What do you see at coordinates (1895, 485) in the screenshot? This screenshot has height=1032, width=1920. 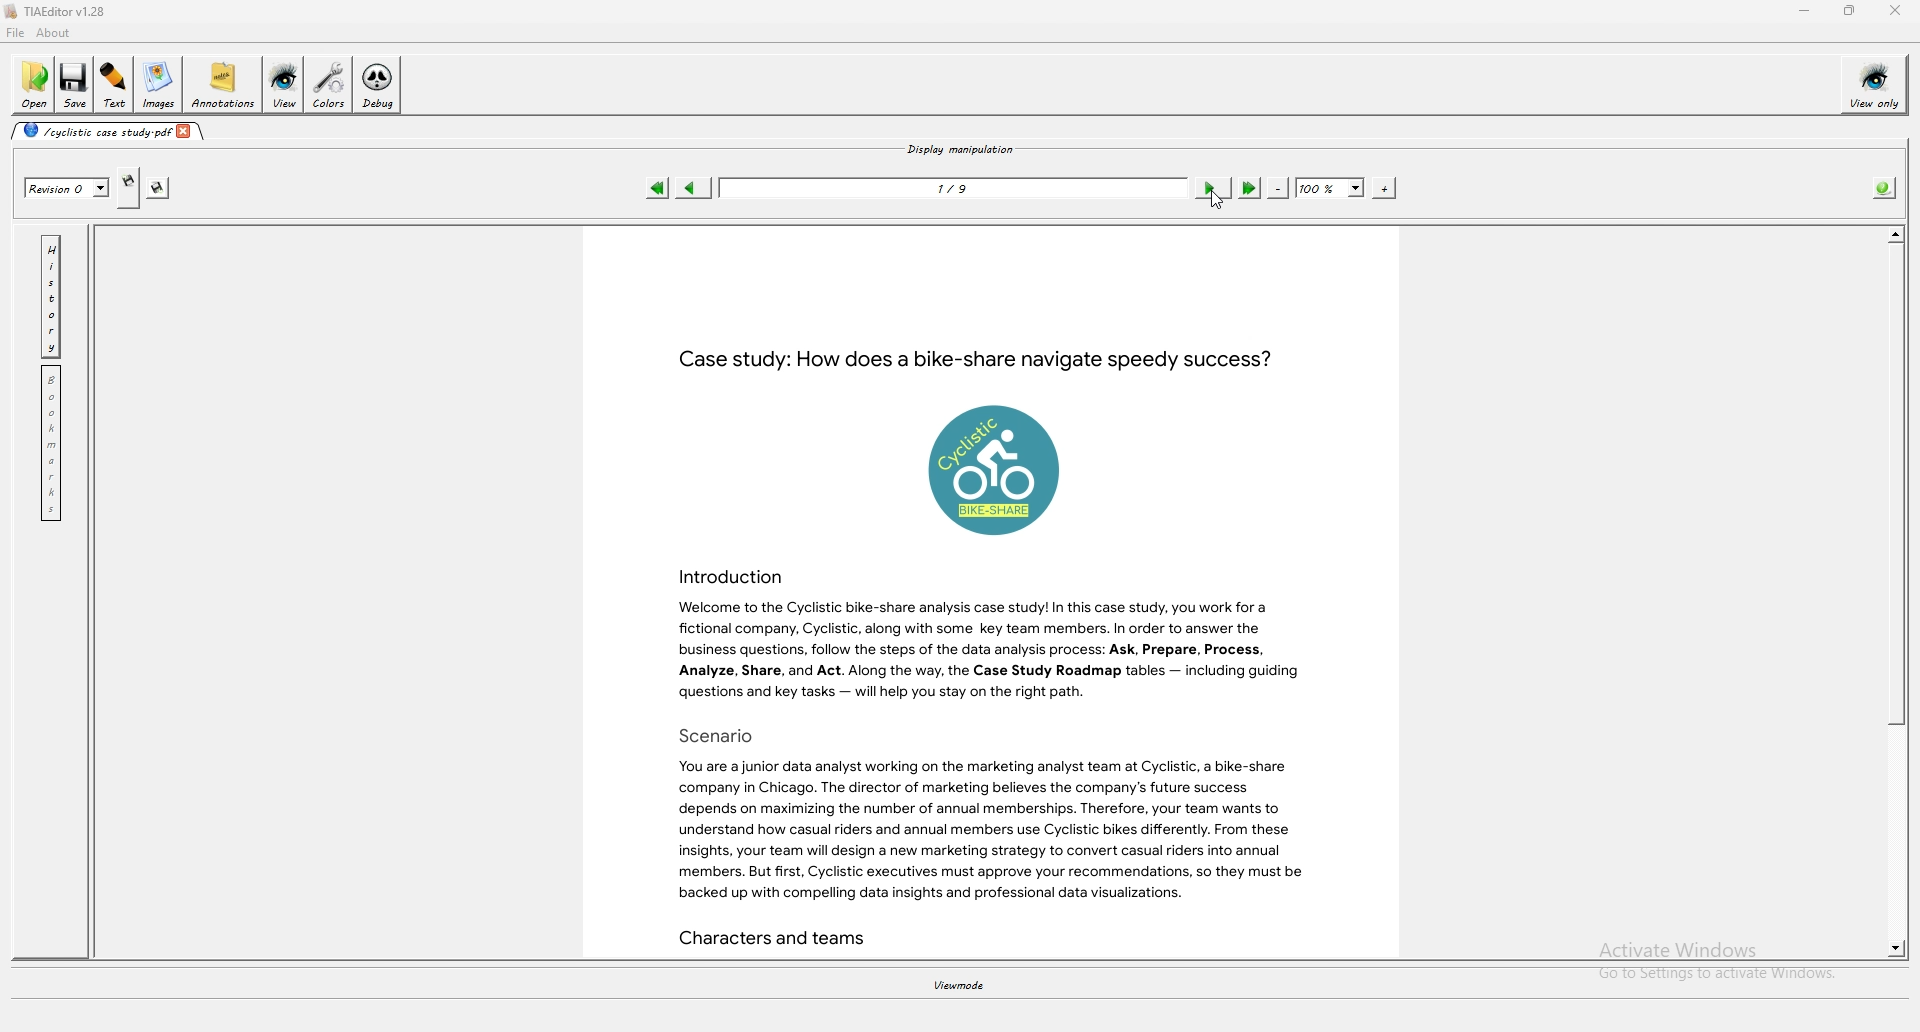 I see `scroll bar` at bounding box center [1895, 485].